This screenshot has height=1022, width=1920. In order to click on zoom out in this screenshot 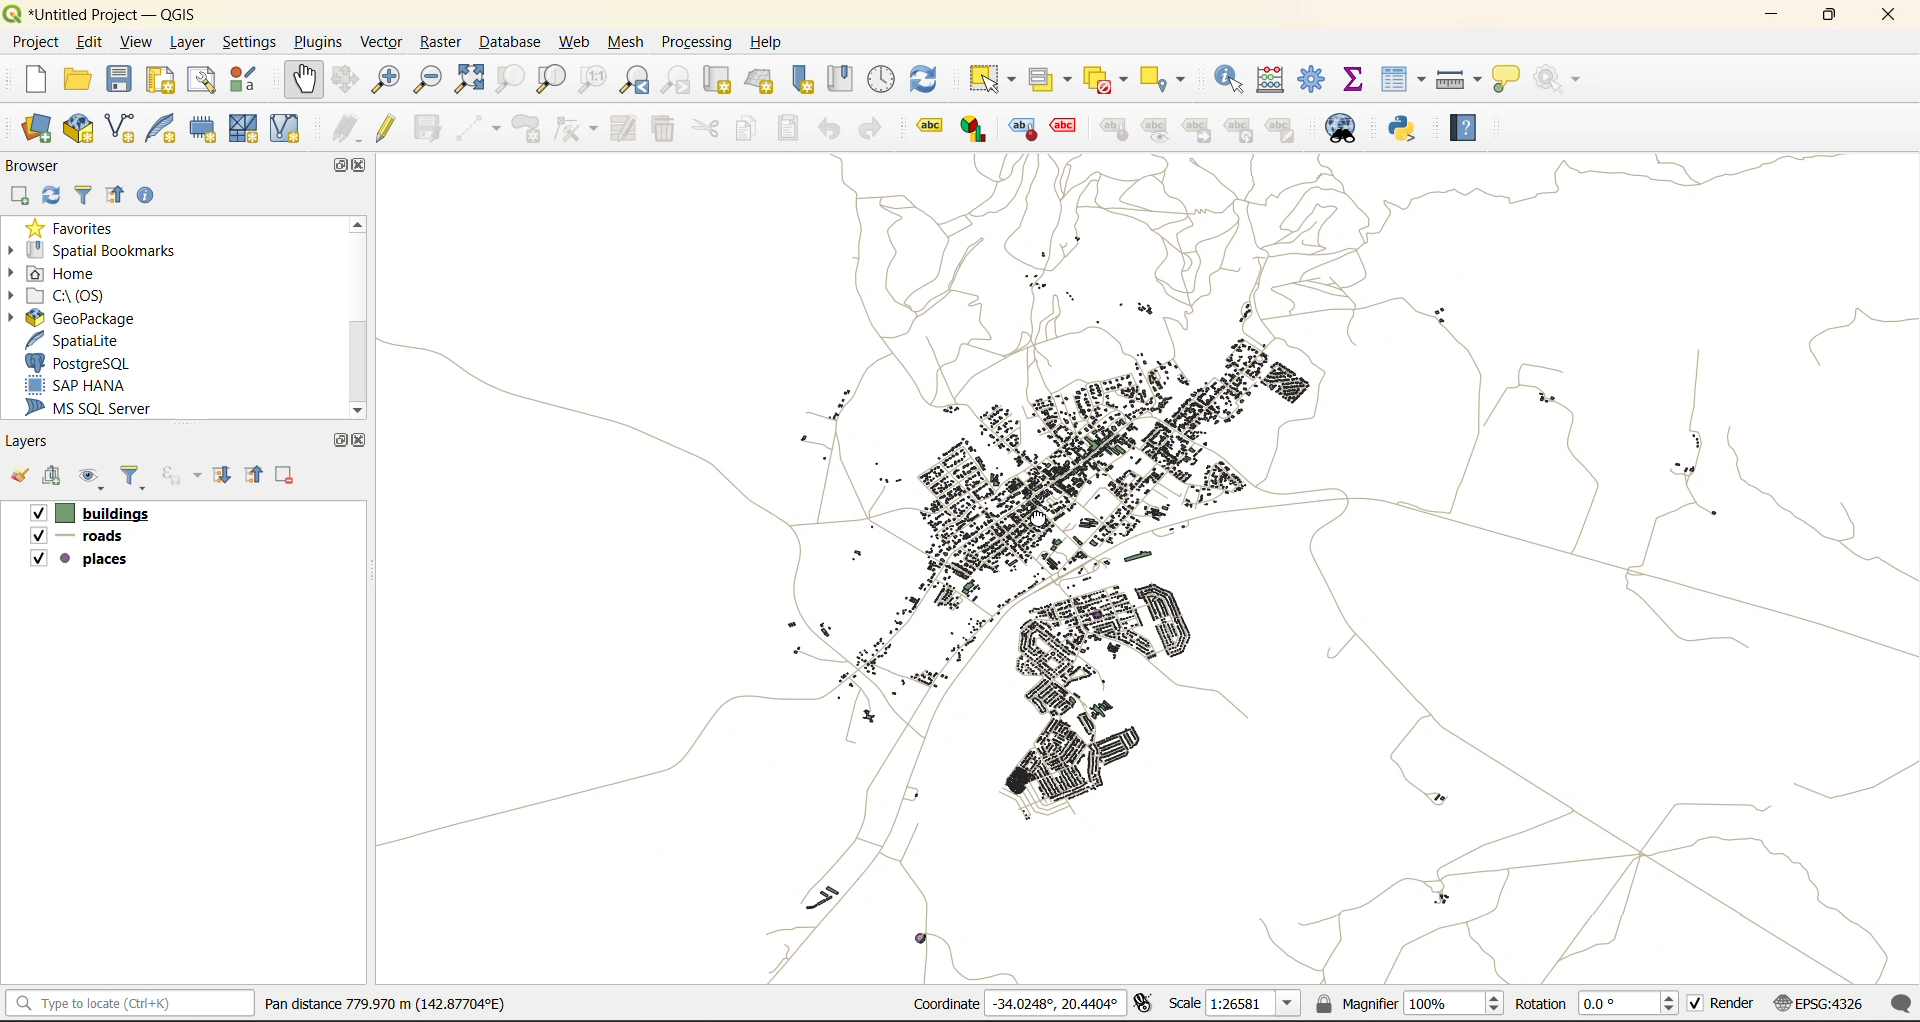, I will do `click(427, 80)`.